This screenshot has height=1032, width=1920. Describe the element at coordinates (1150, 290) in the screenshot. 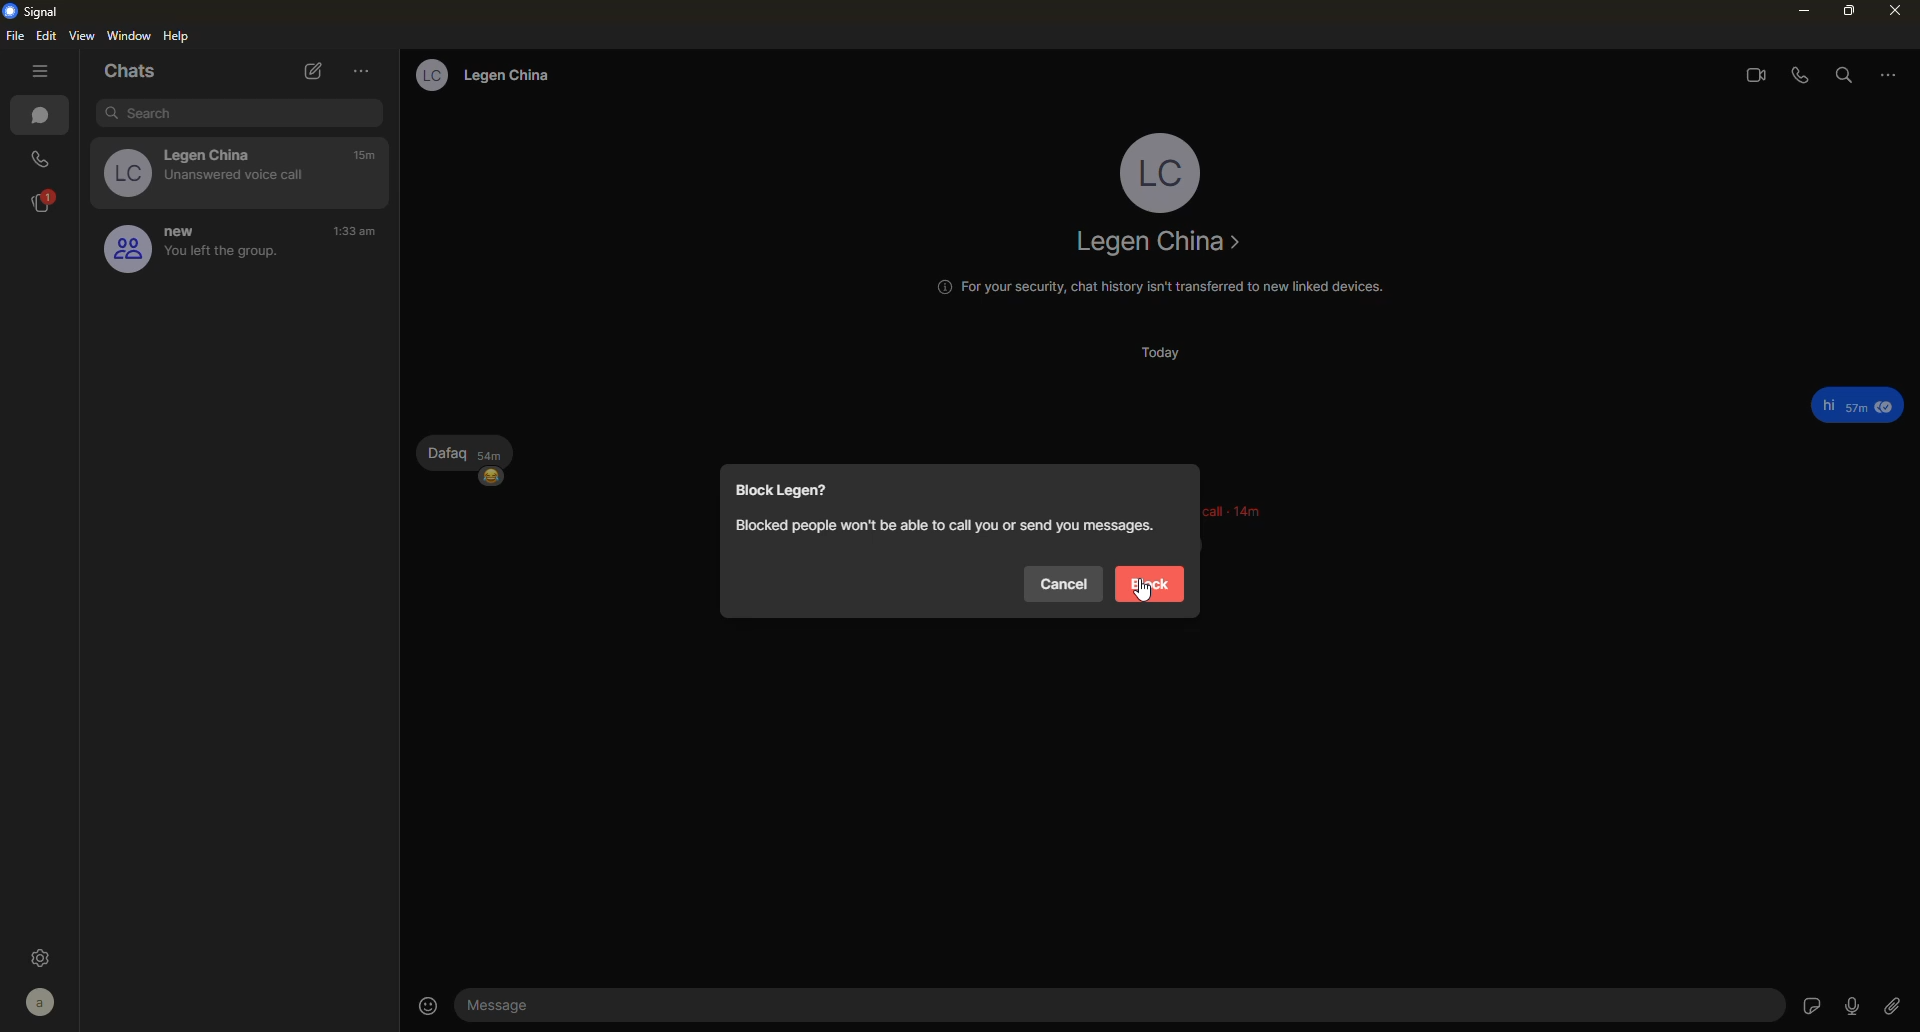

I see `© For your security, chat history isn't transferred to new linked devices.` at that location.